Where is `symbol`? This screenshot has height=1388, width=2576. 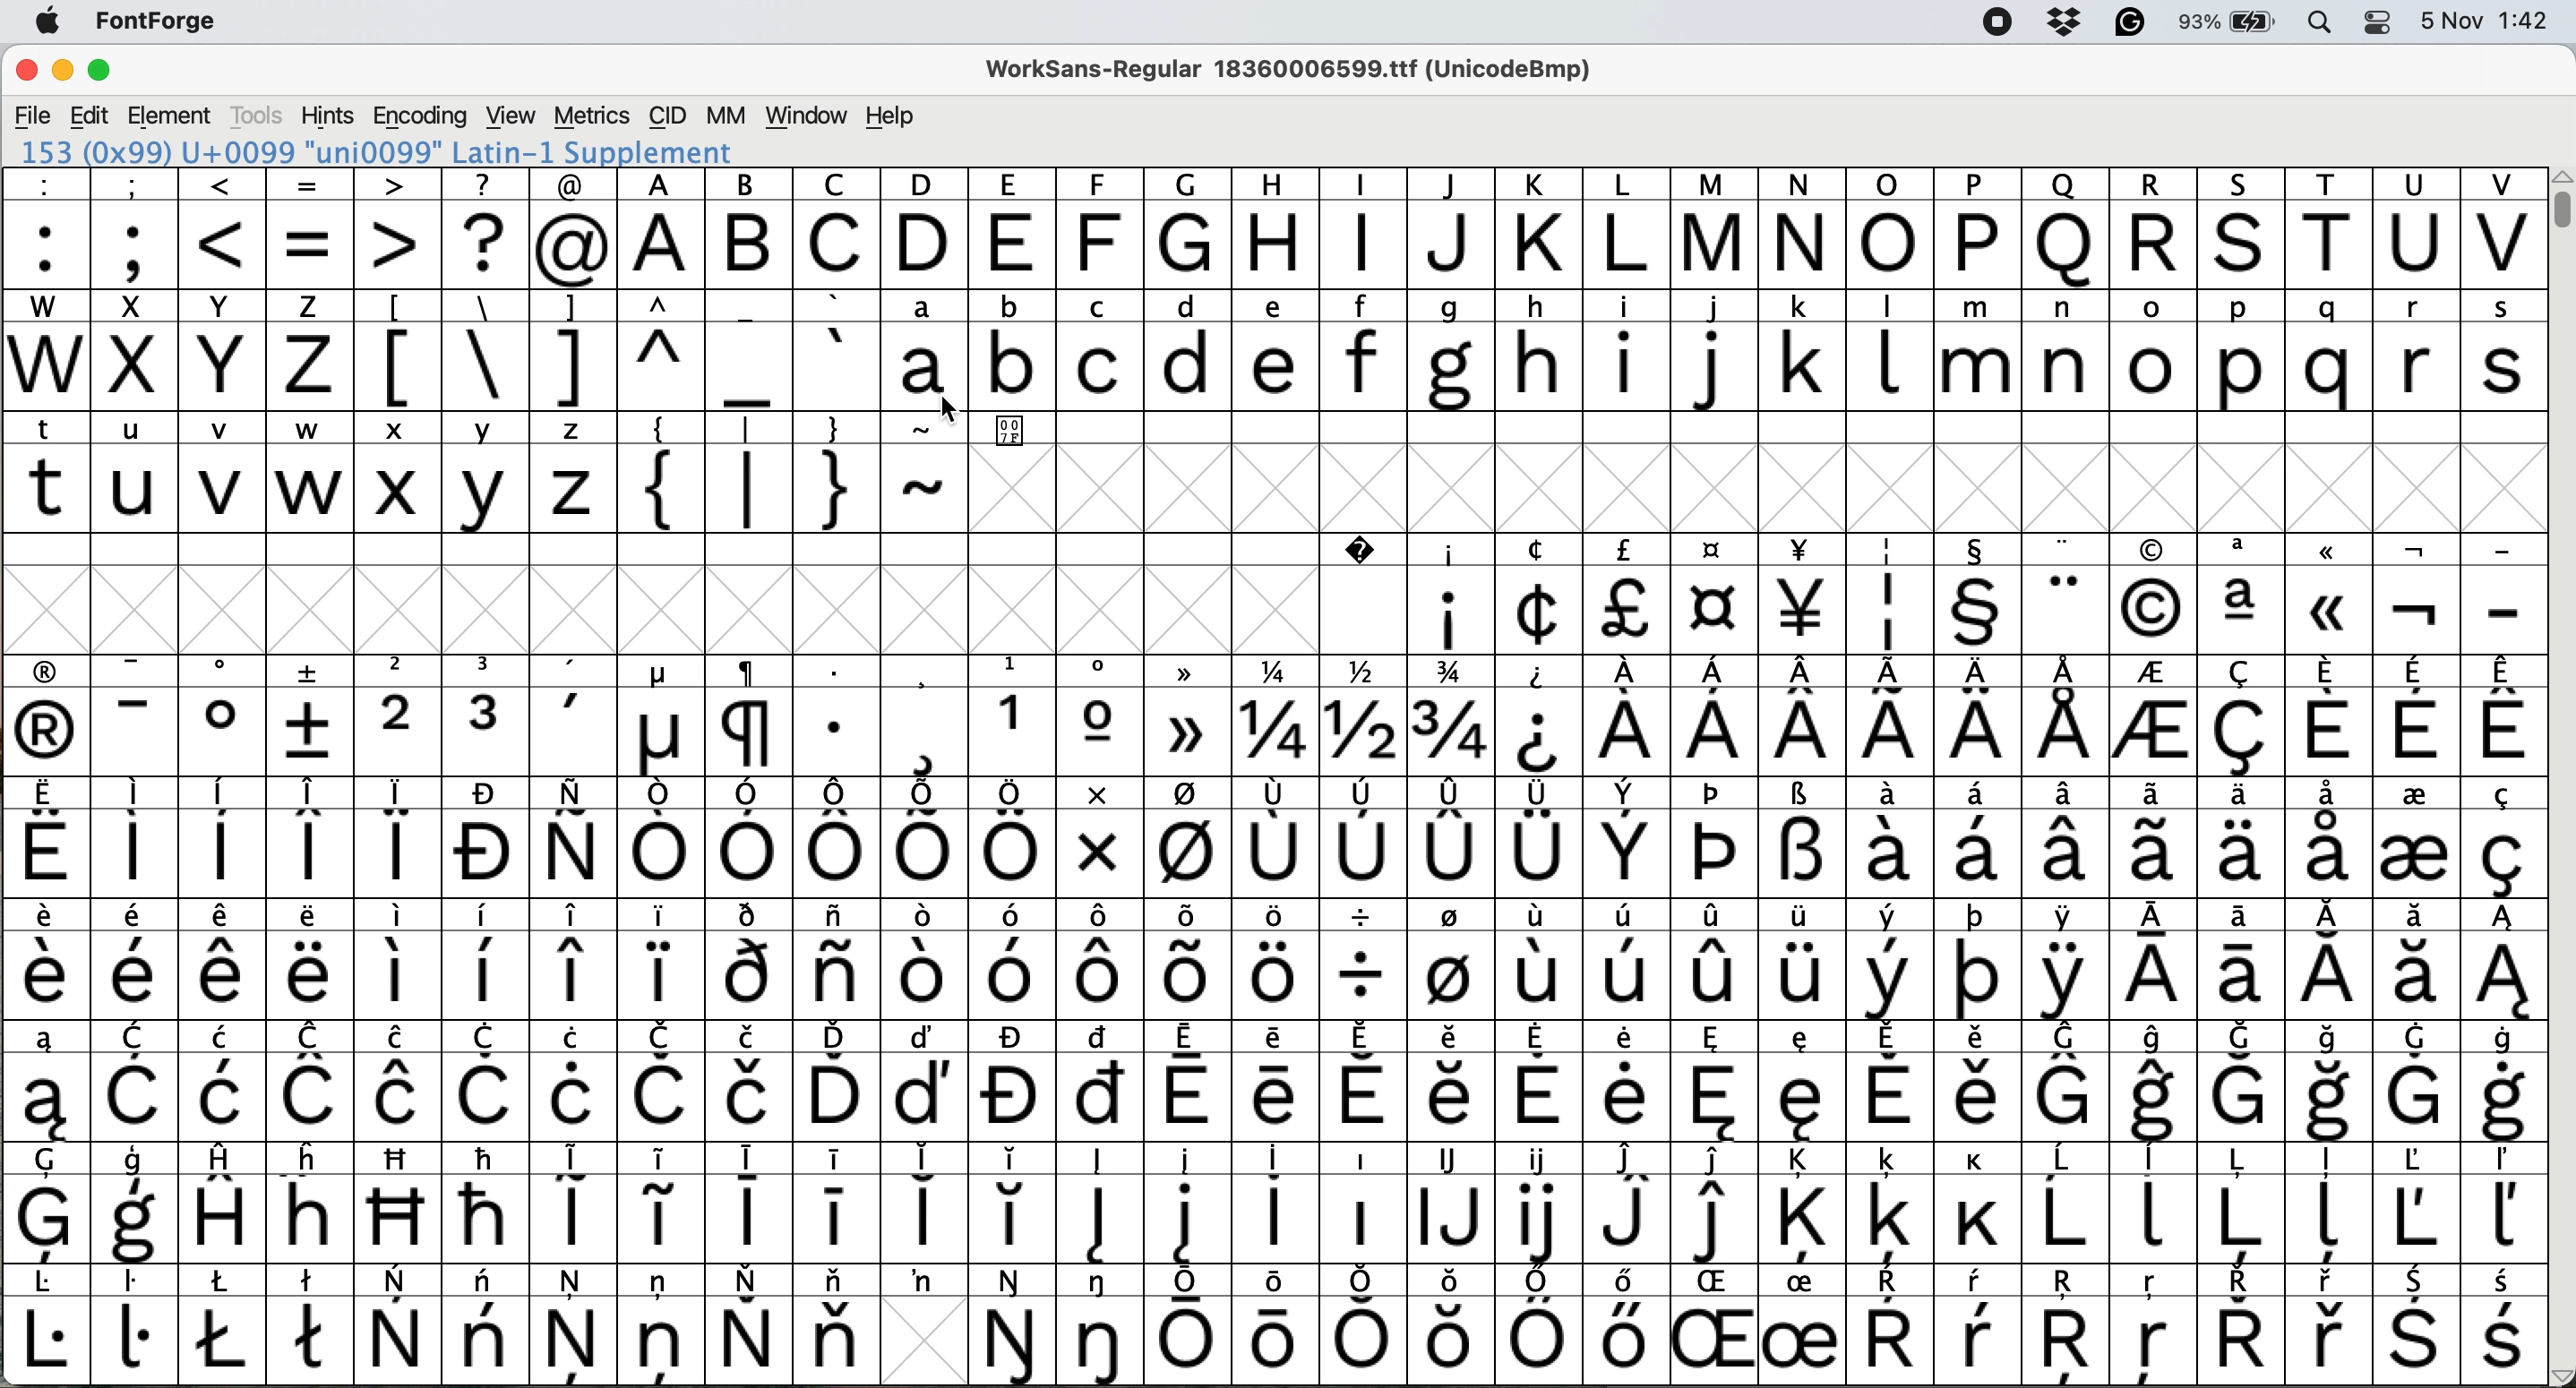 symbol is located at coordinates (2068, 1203).